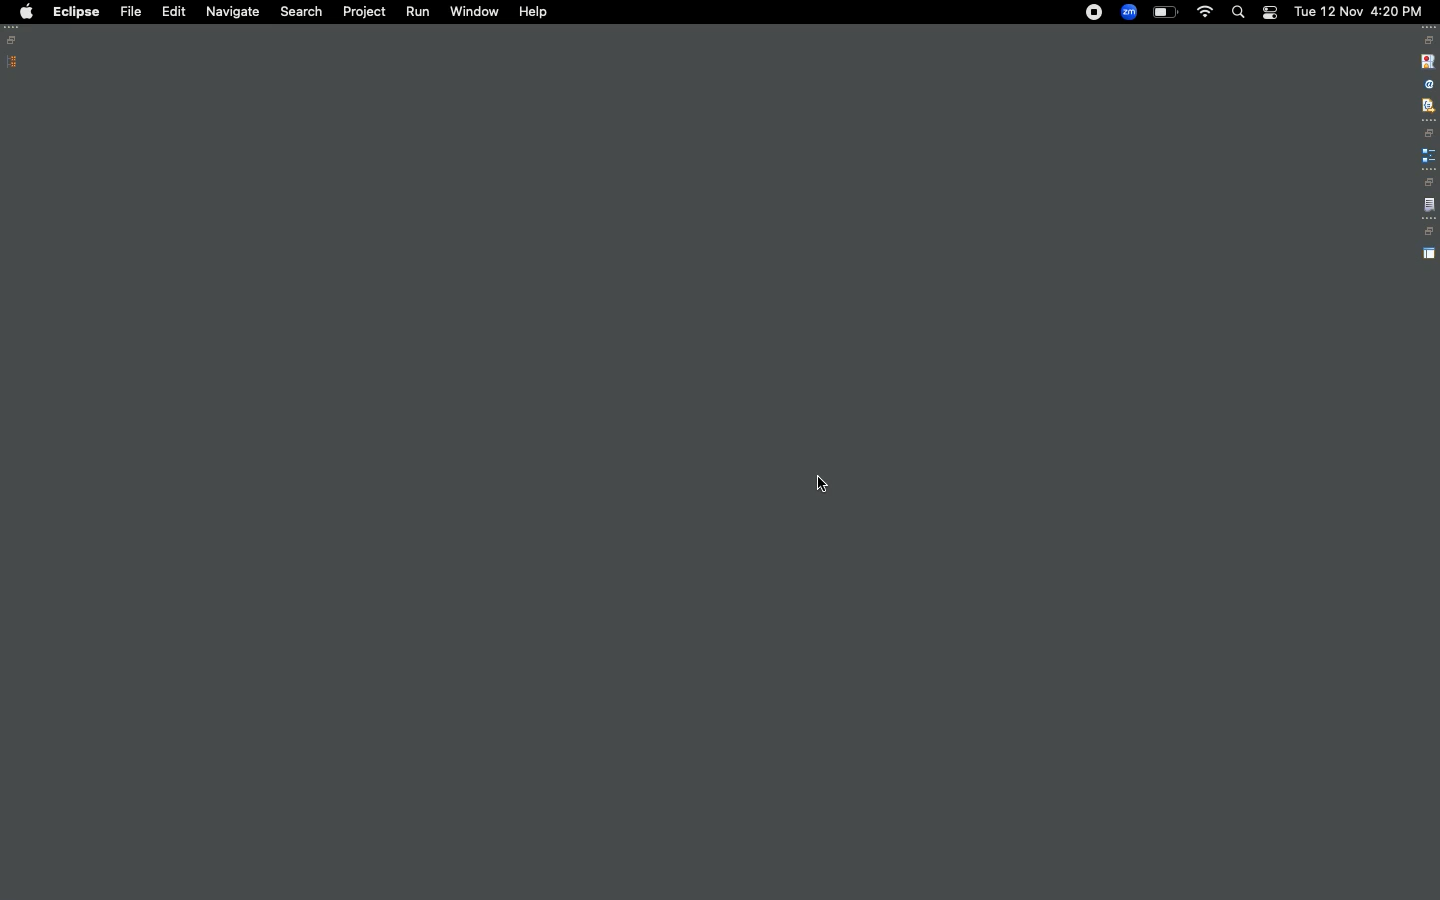  Describe the element at coordinates (419, 14) in the screenshot. I see `run` at that location.